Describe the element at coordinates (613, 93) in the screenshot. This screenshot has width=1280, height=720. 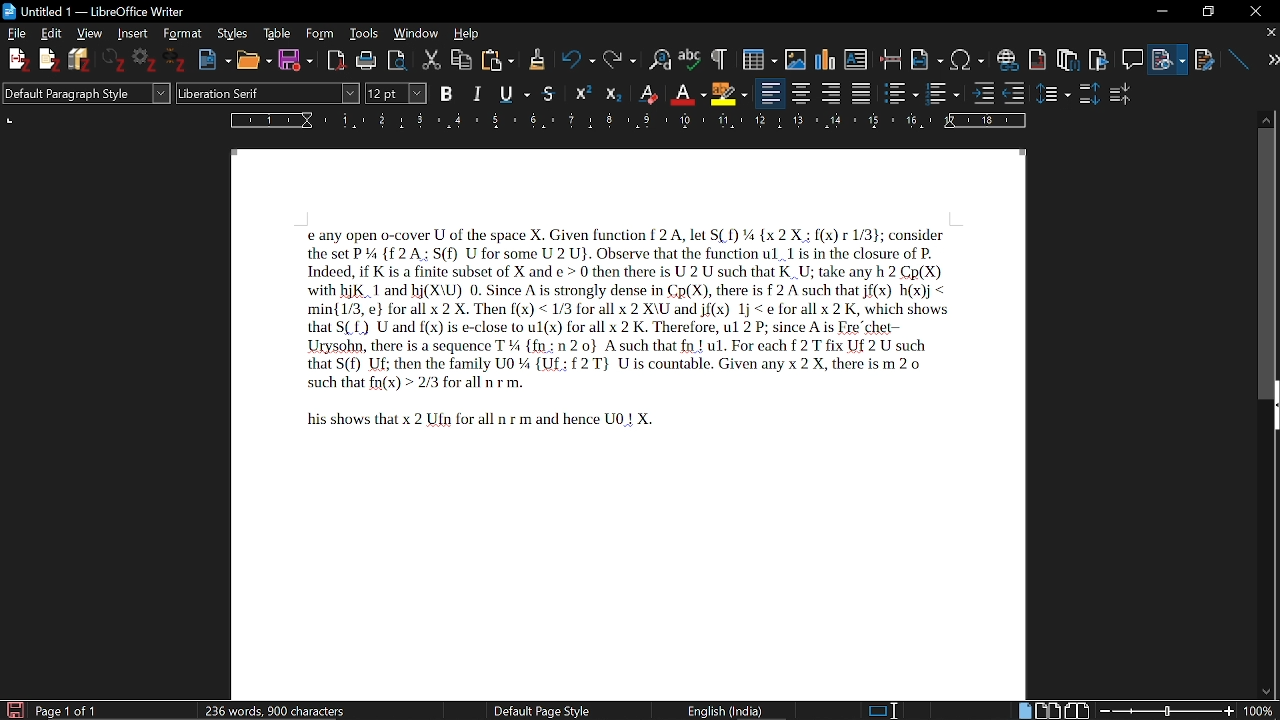
I see `` at that location.